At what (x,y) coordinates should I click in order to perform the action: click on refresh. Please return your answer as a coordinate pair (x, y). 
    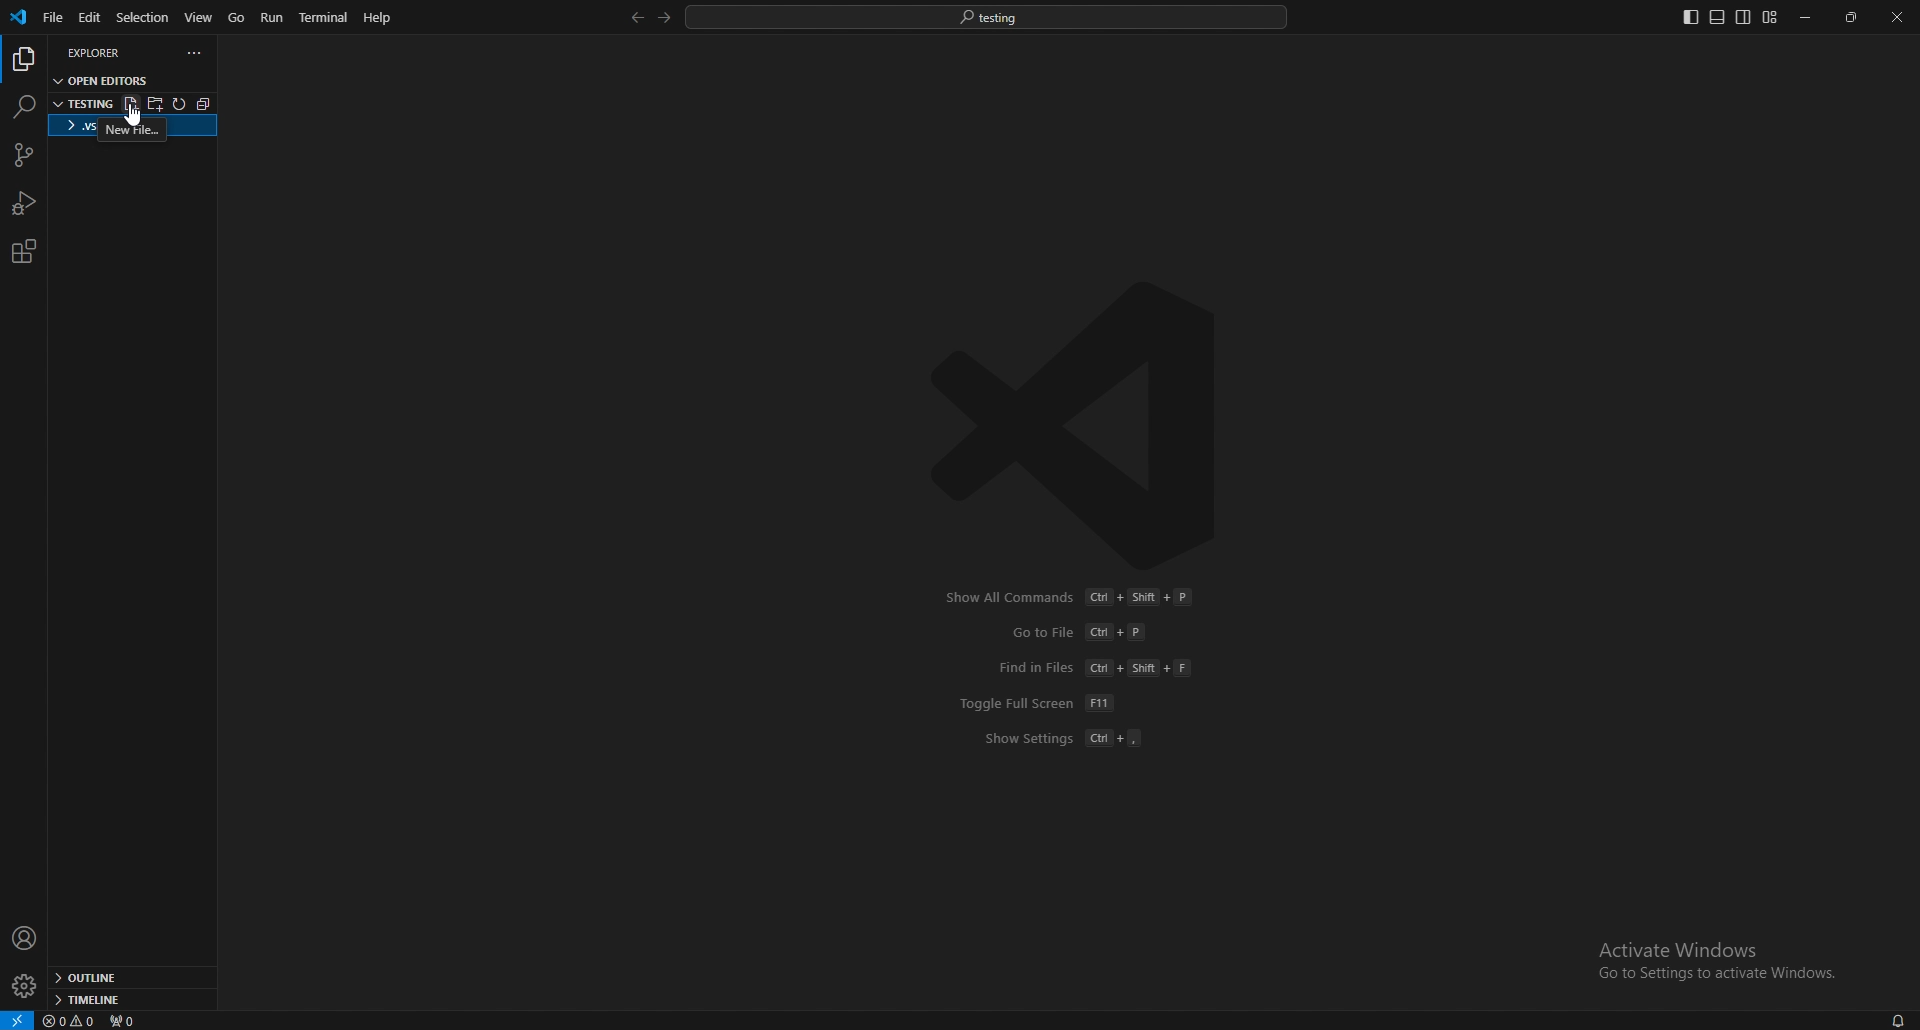
    Looking at the image, I should click on (182, 104).